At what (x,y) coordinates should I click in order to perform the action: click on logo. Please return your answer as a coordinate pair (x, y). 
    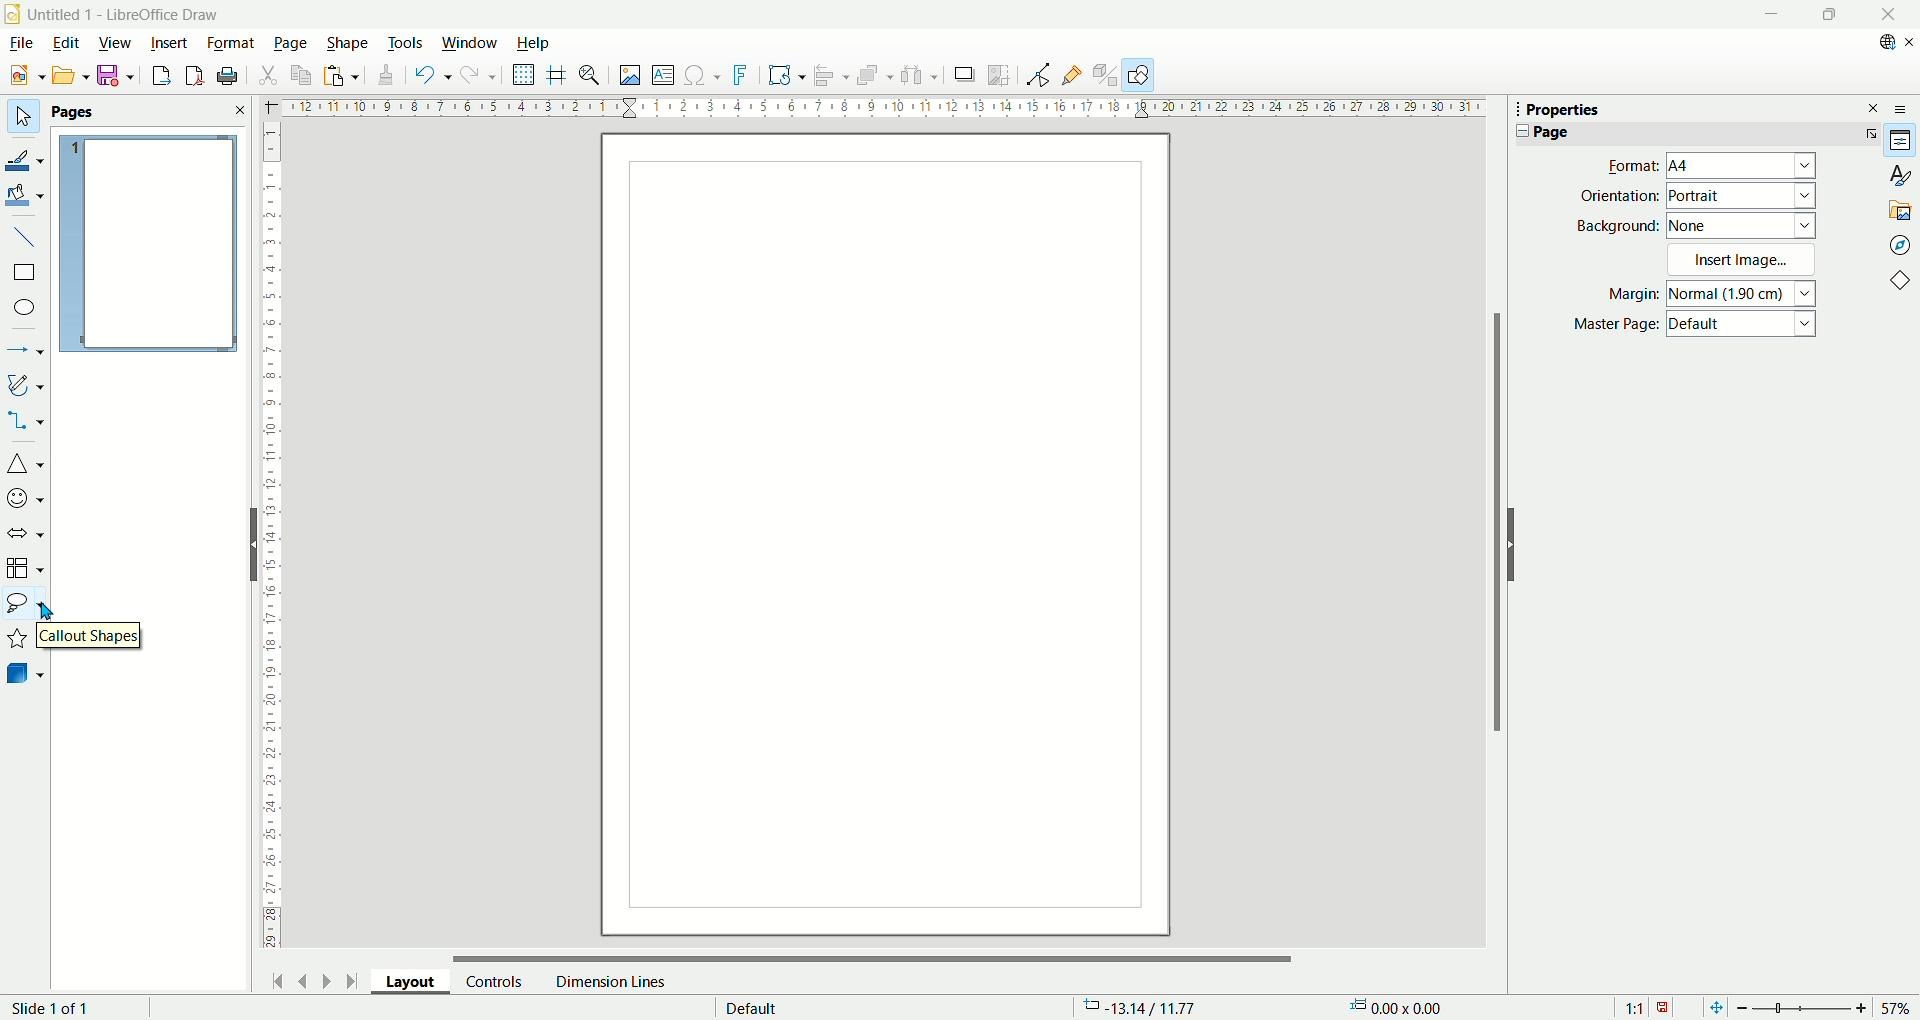
    Looking at the image, I should click on (13, 13).